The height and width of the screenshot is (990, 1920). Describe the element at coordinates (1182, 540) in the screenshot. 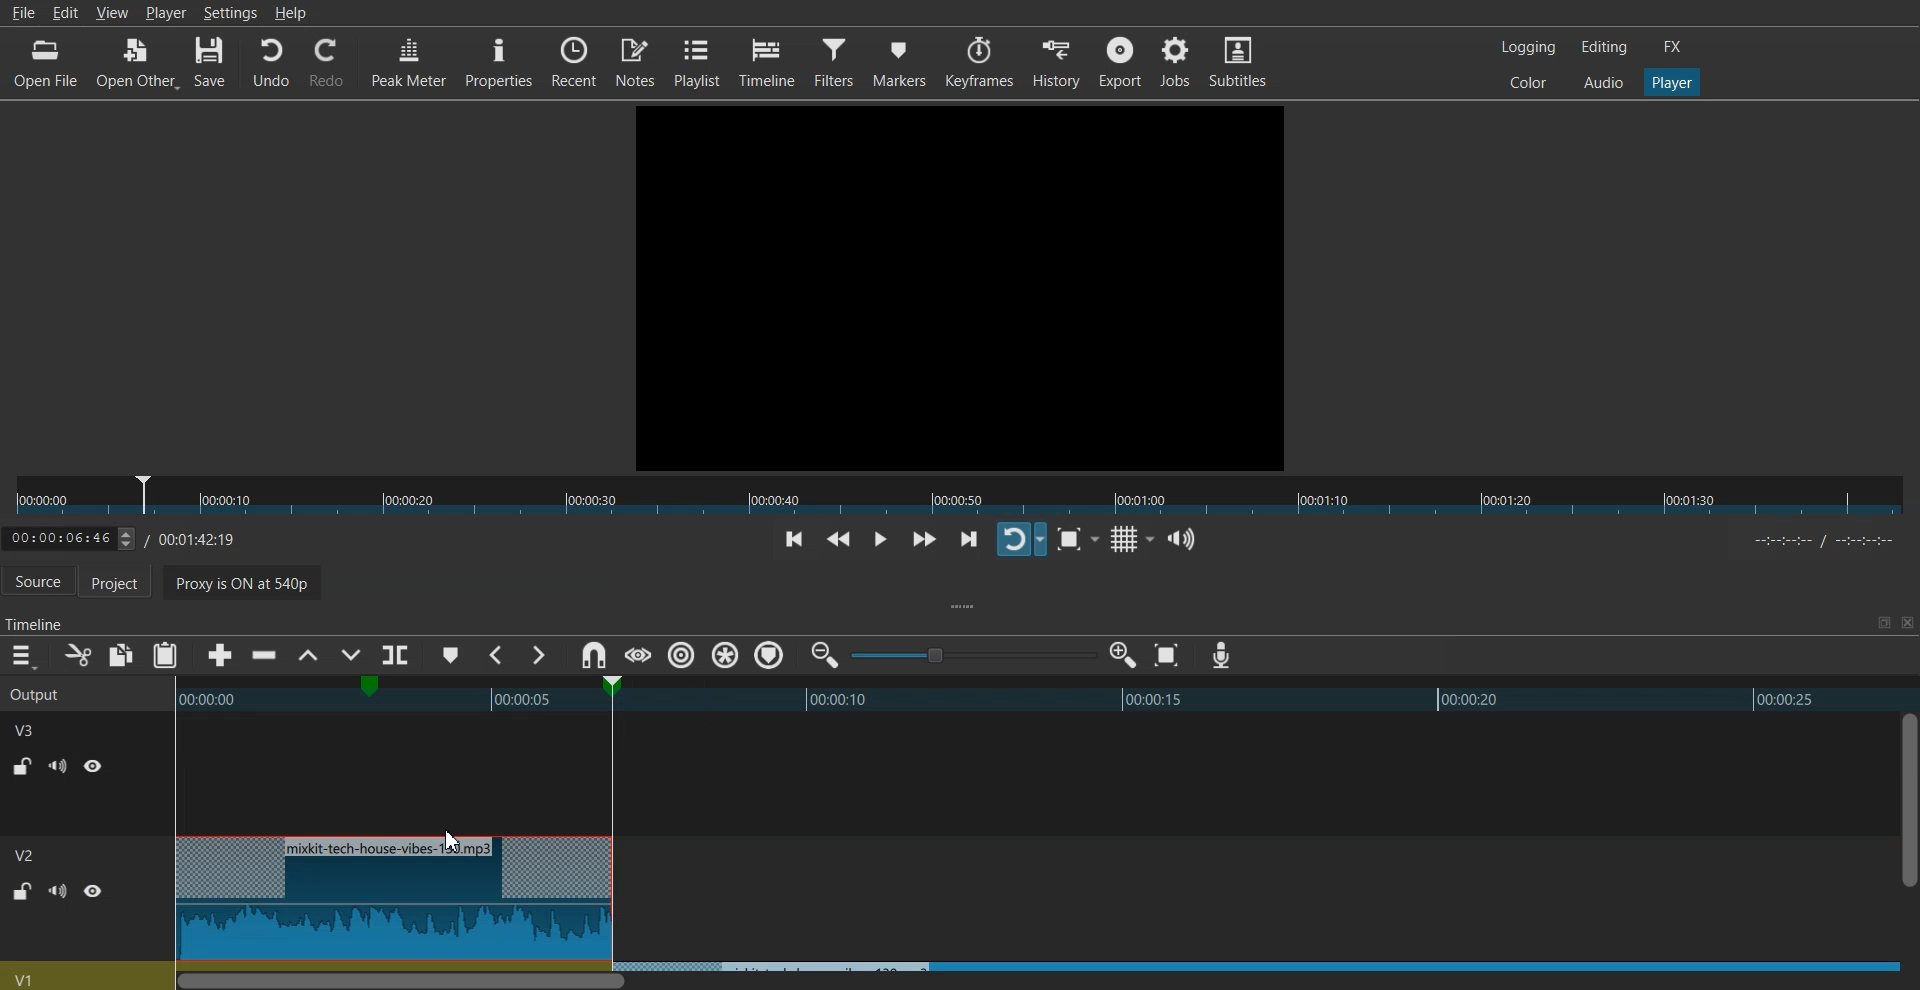

I see `Show the volume control` at that location.